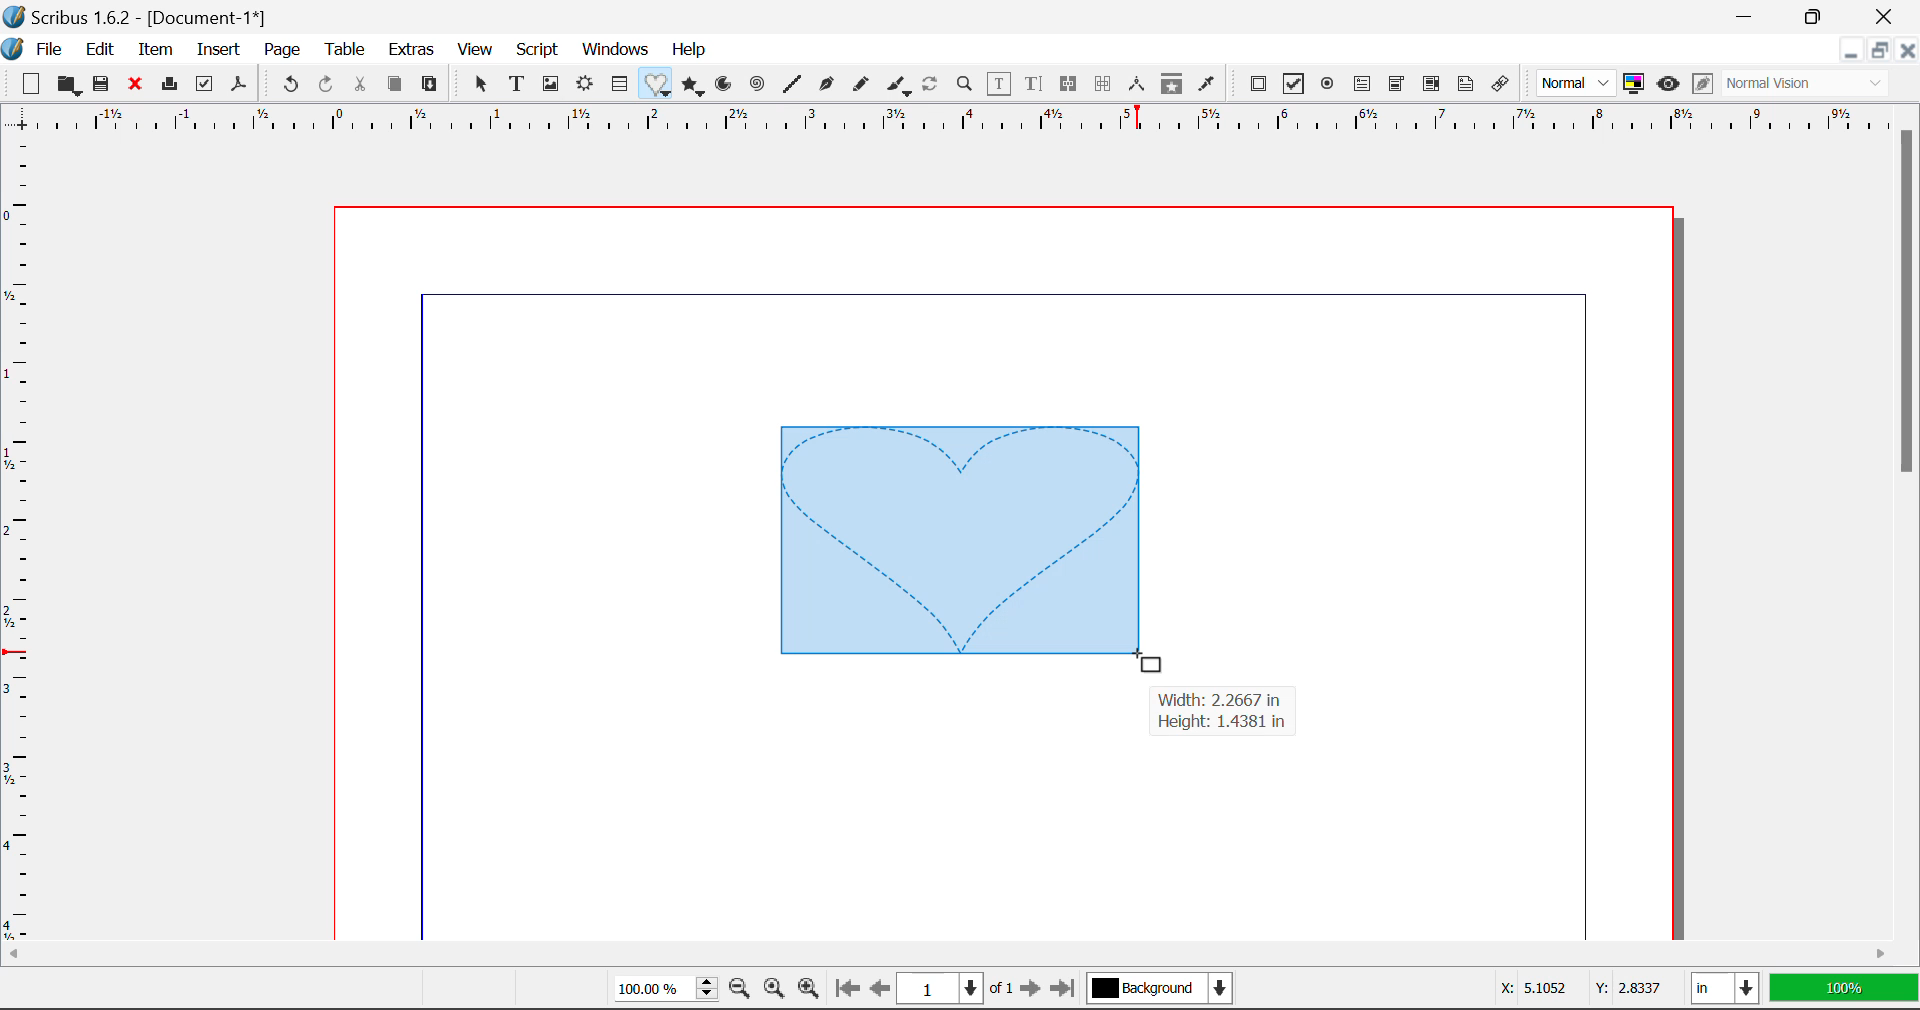 The height and width of the screenshot is (1010, 1920). I want to click on Help, so click(689, 50).